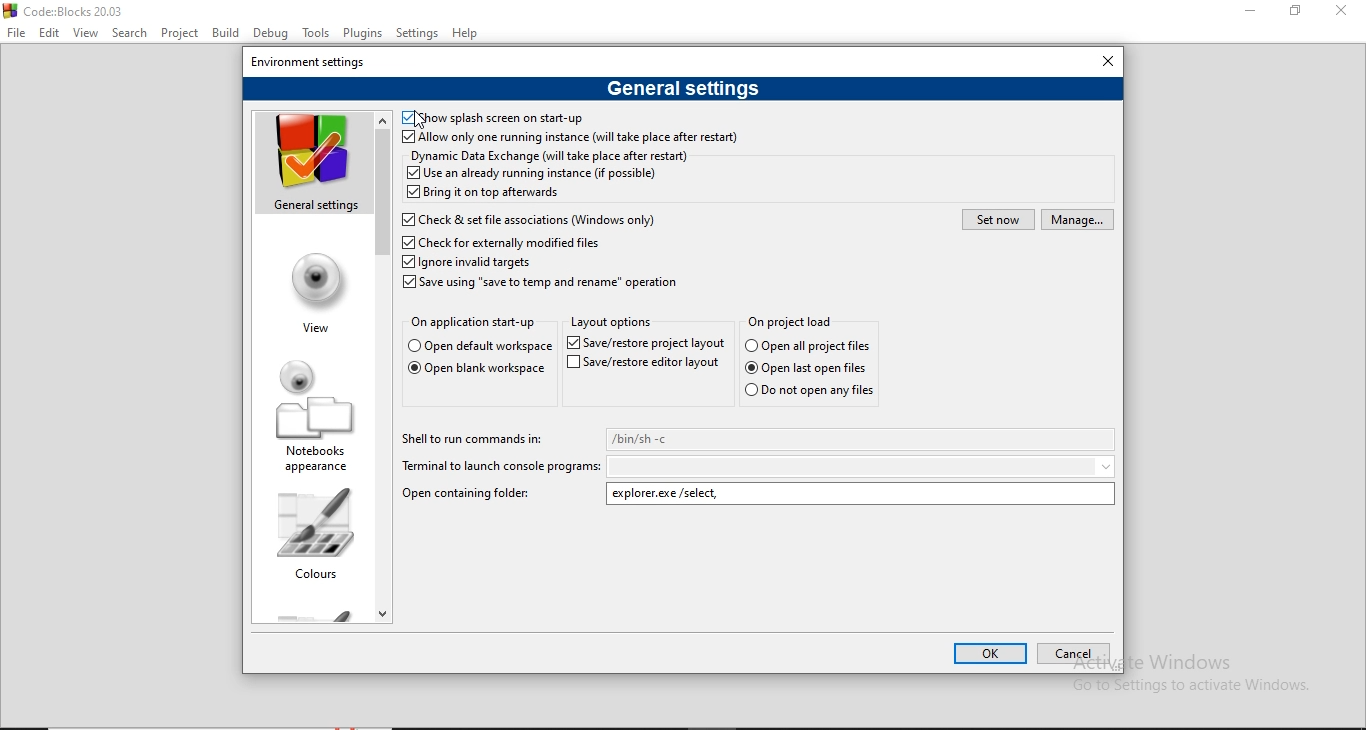 The width and height of the screenshot is (1366, 730). What do you see at coordinates (863, 466) in the screenshot?
I see `empty box` at bounding box center [863, 466].